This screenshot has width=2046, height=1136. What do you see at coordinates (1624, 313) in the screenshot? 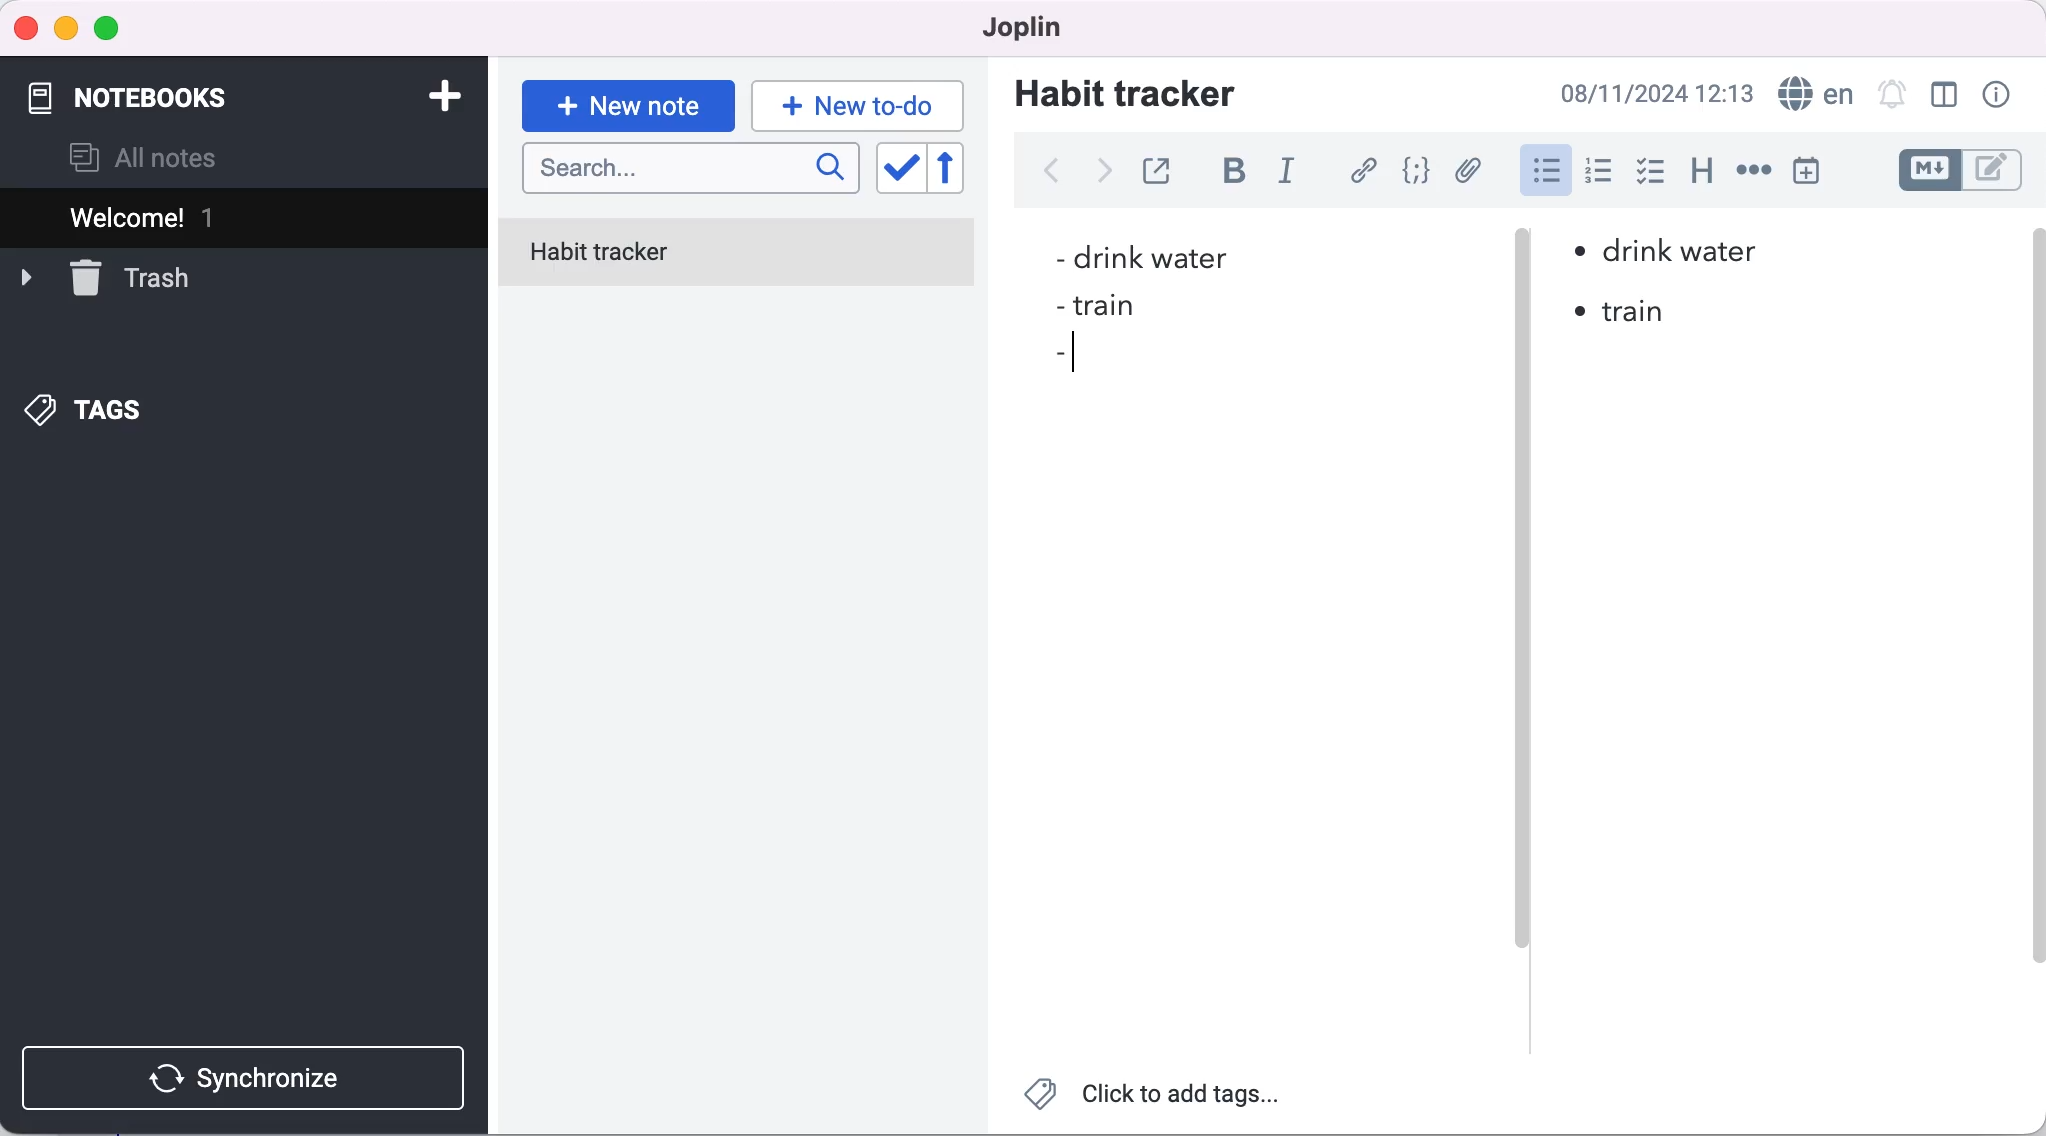
I see `• train` at bounding box center [1624, 313].